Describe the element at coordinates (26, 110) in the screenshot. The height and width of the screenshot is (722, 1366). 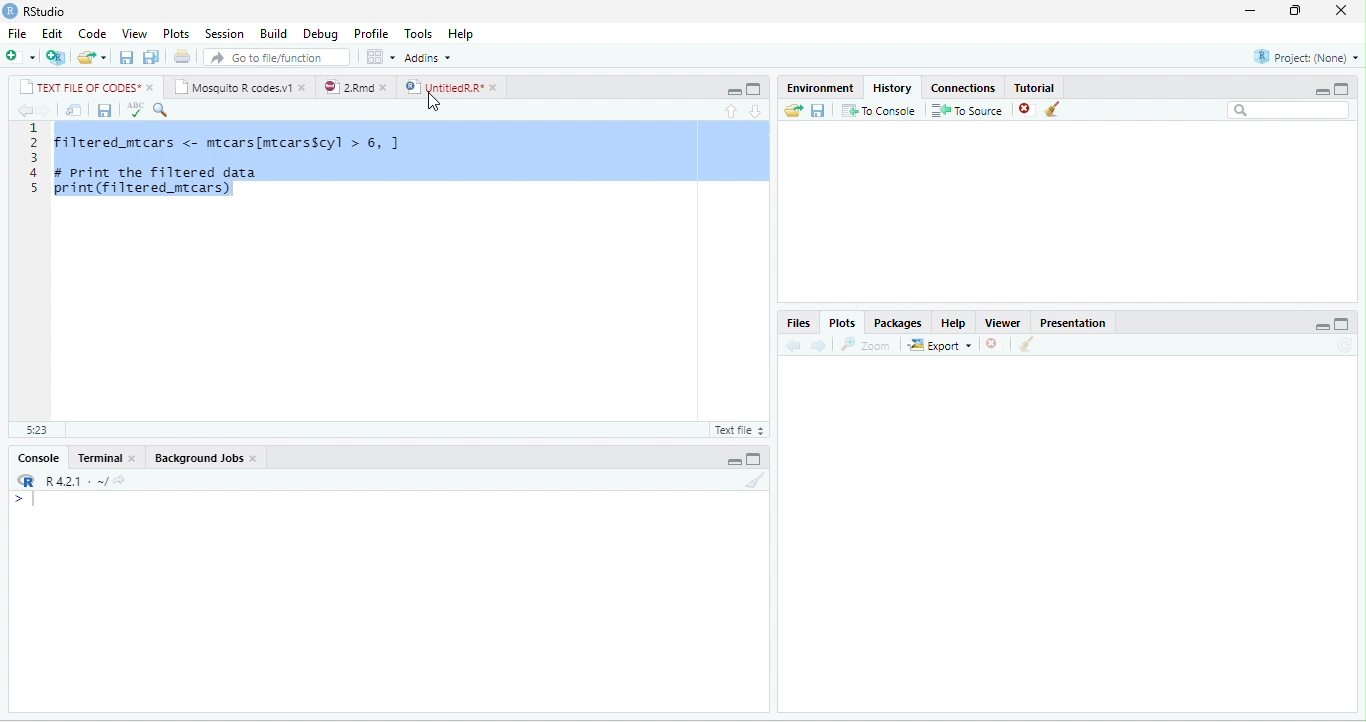
I see `back` at that location.